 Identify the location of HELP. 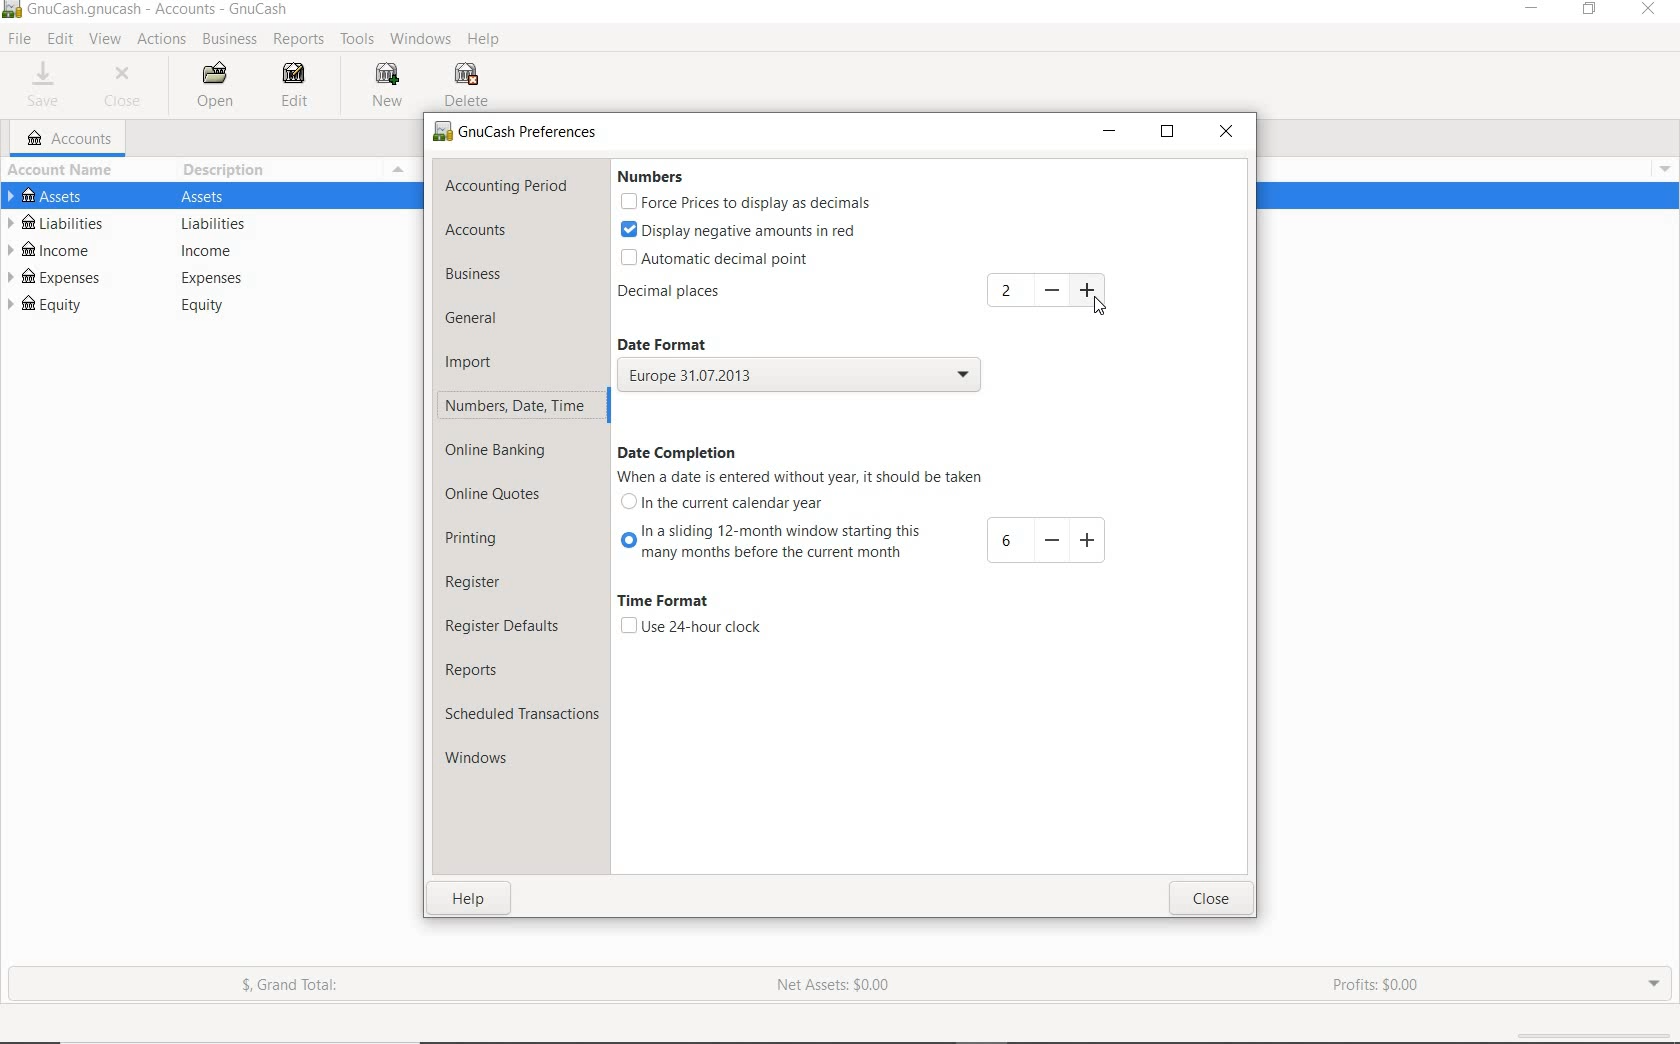
(488, 42).